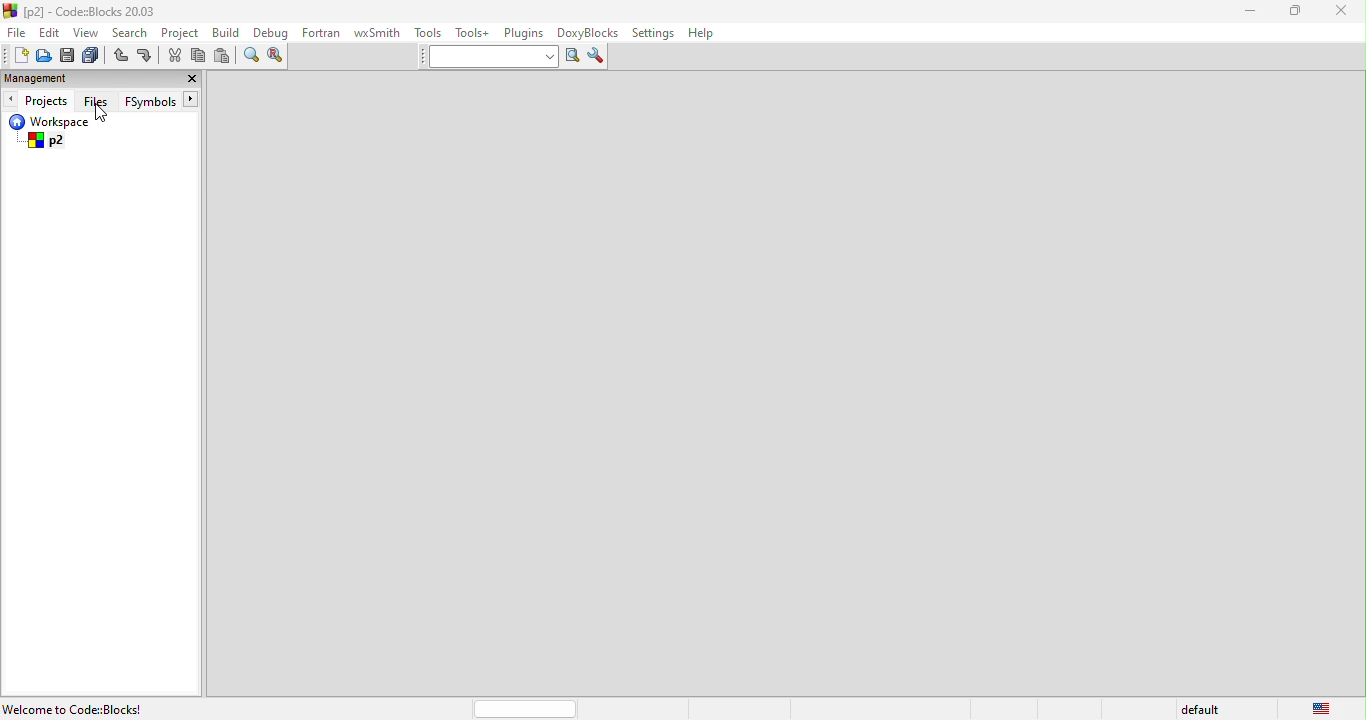 The width and height of the screenshot is (1366, 720). I want to click on files, so click(95, 98).